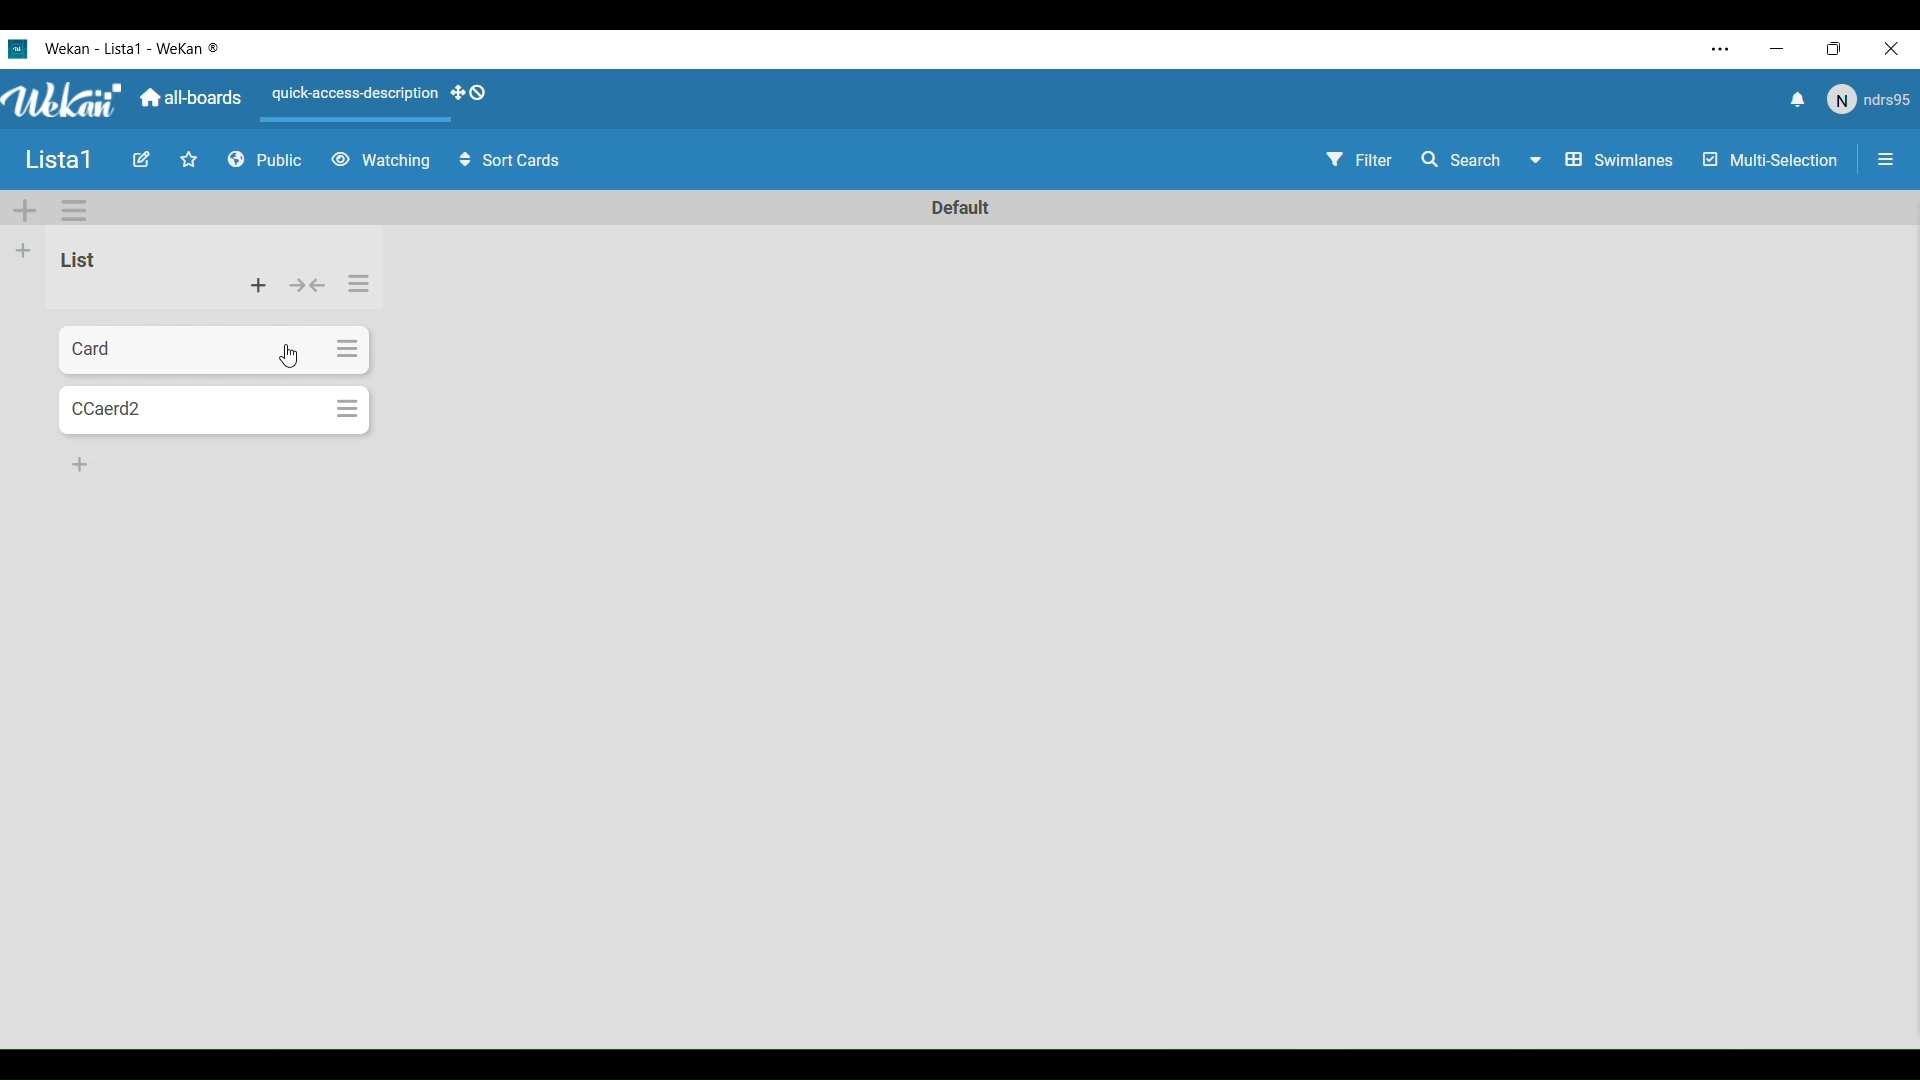 This screenshot has height=1080, width=1920. What do you see at coordinates (258, 286) in the screenshot?
I see `Add card to top of list` at bounding box center [258, 286].